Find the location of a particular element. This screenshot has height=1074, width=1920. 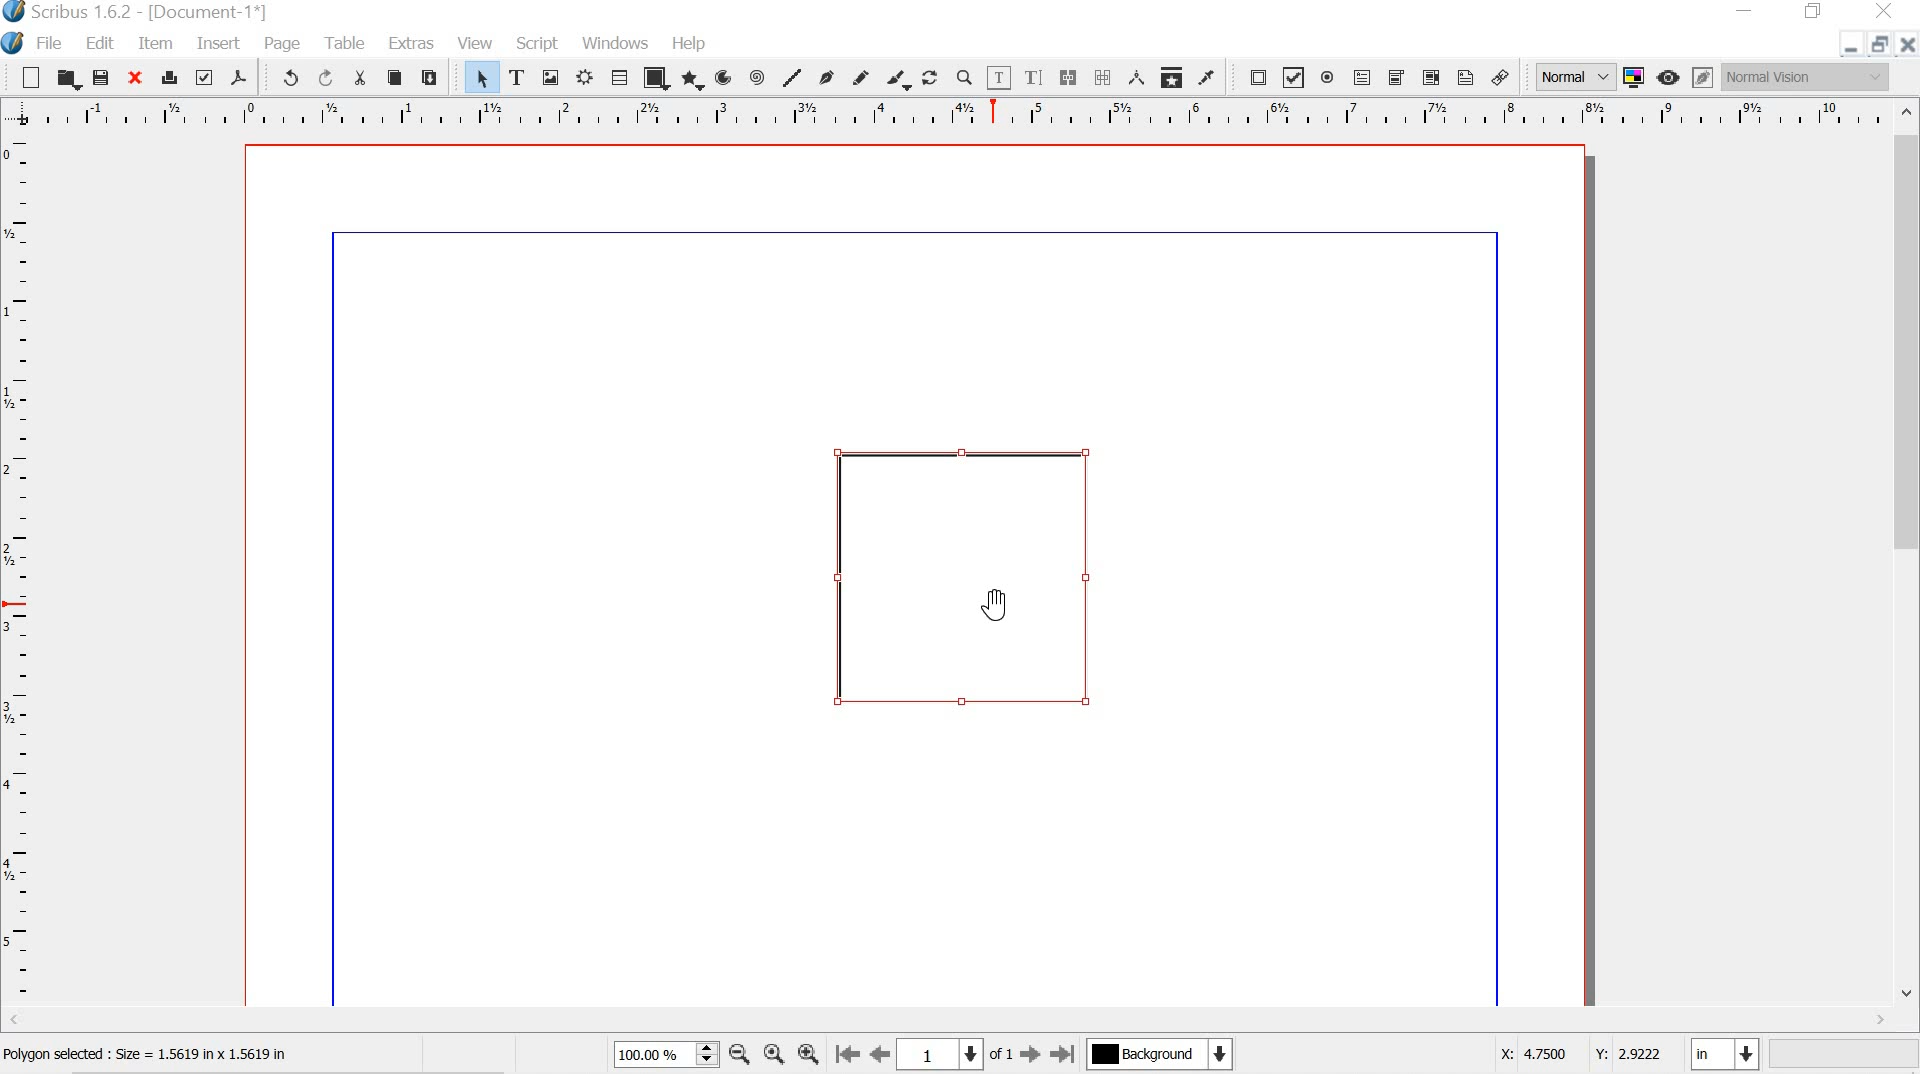

zoom to is located at coordinates (776, 1055).